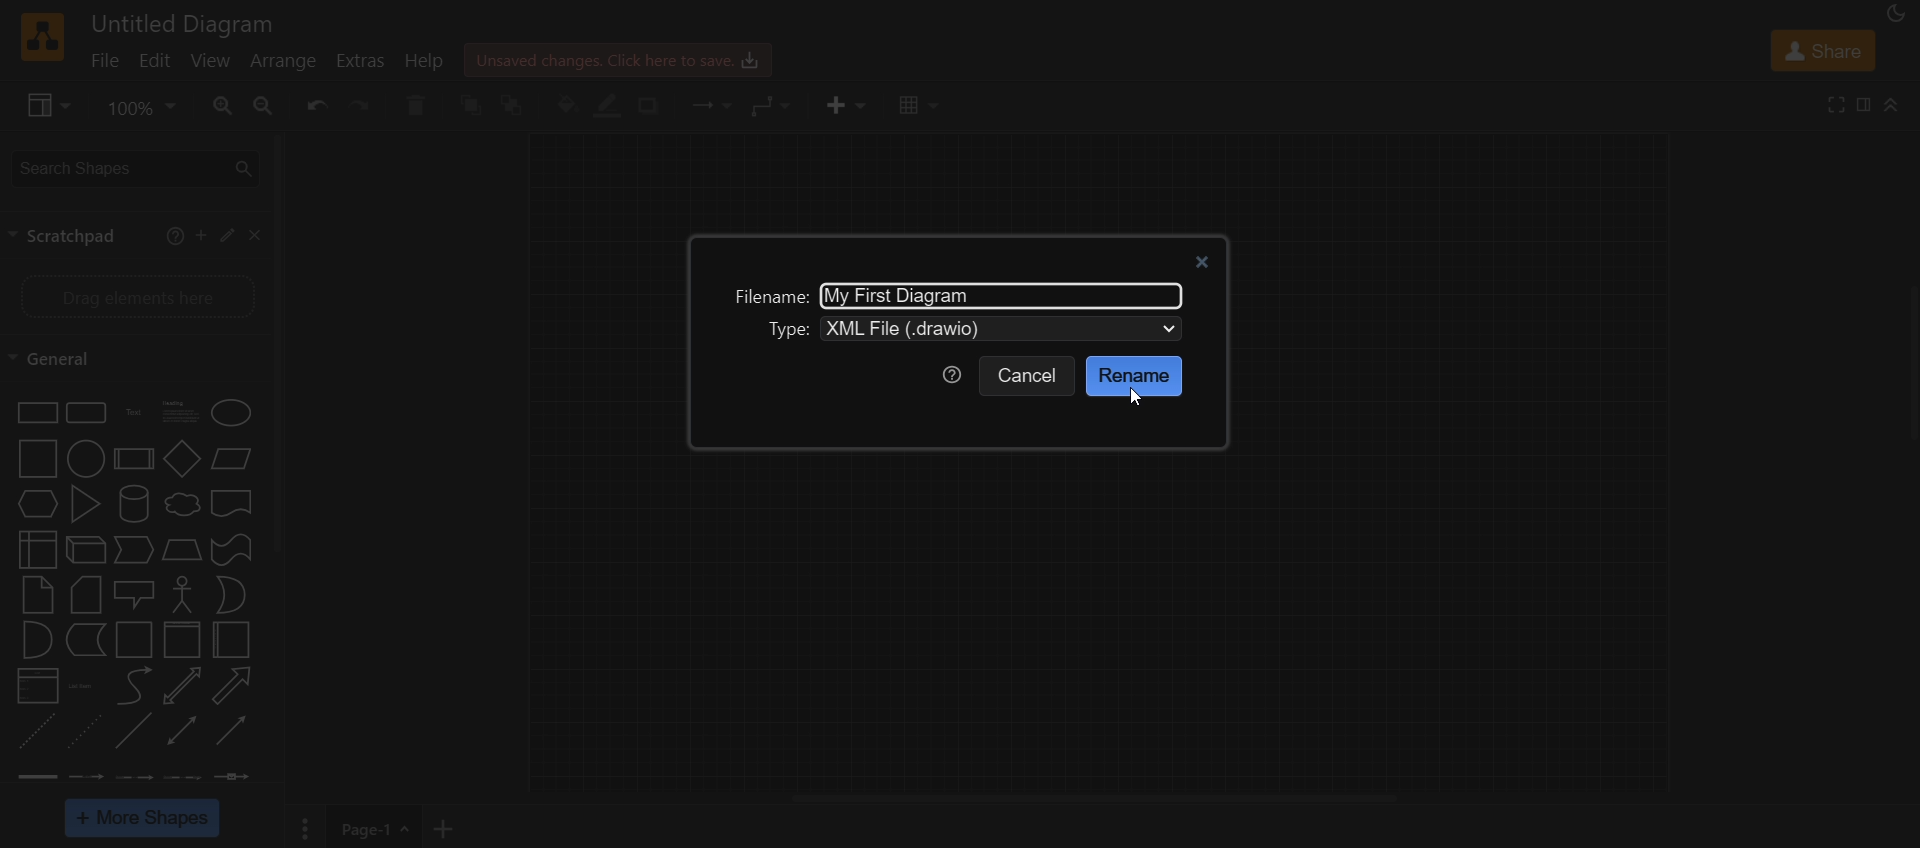 Image resolution: width=1920 pixels, height=848 pixels. What do you see at coordinates (222, 107) in the screenshot?
I see `zoom in` at bounding box center [222, 107].